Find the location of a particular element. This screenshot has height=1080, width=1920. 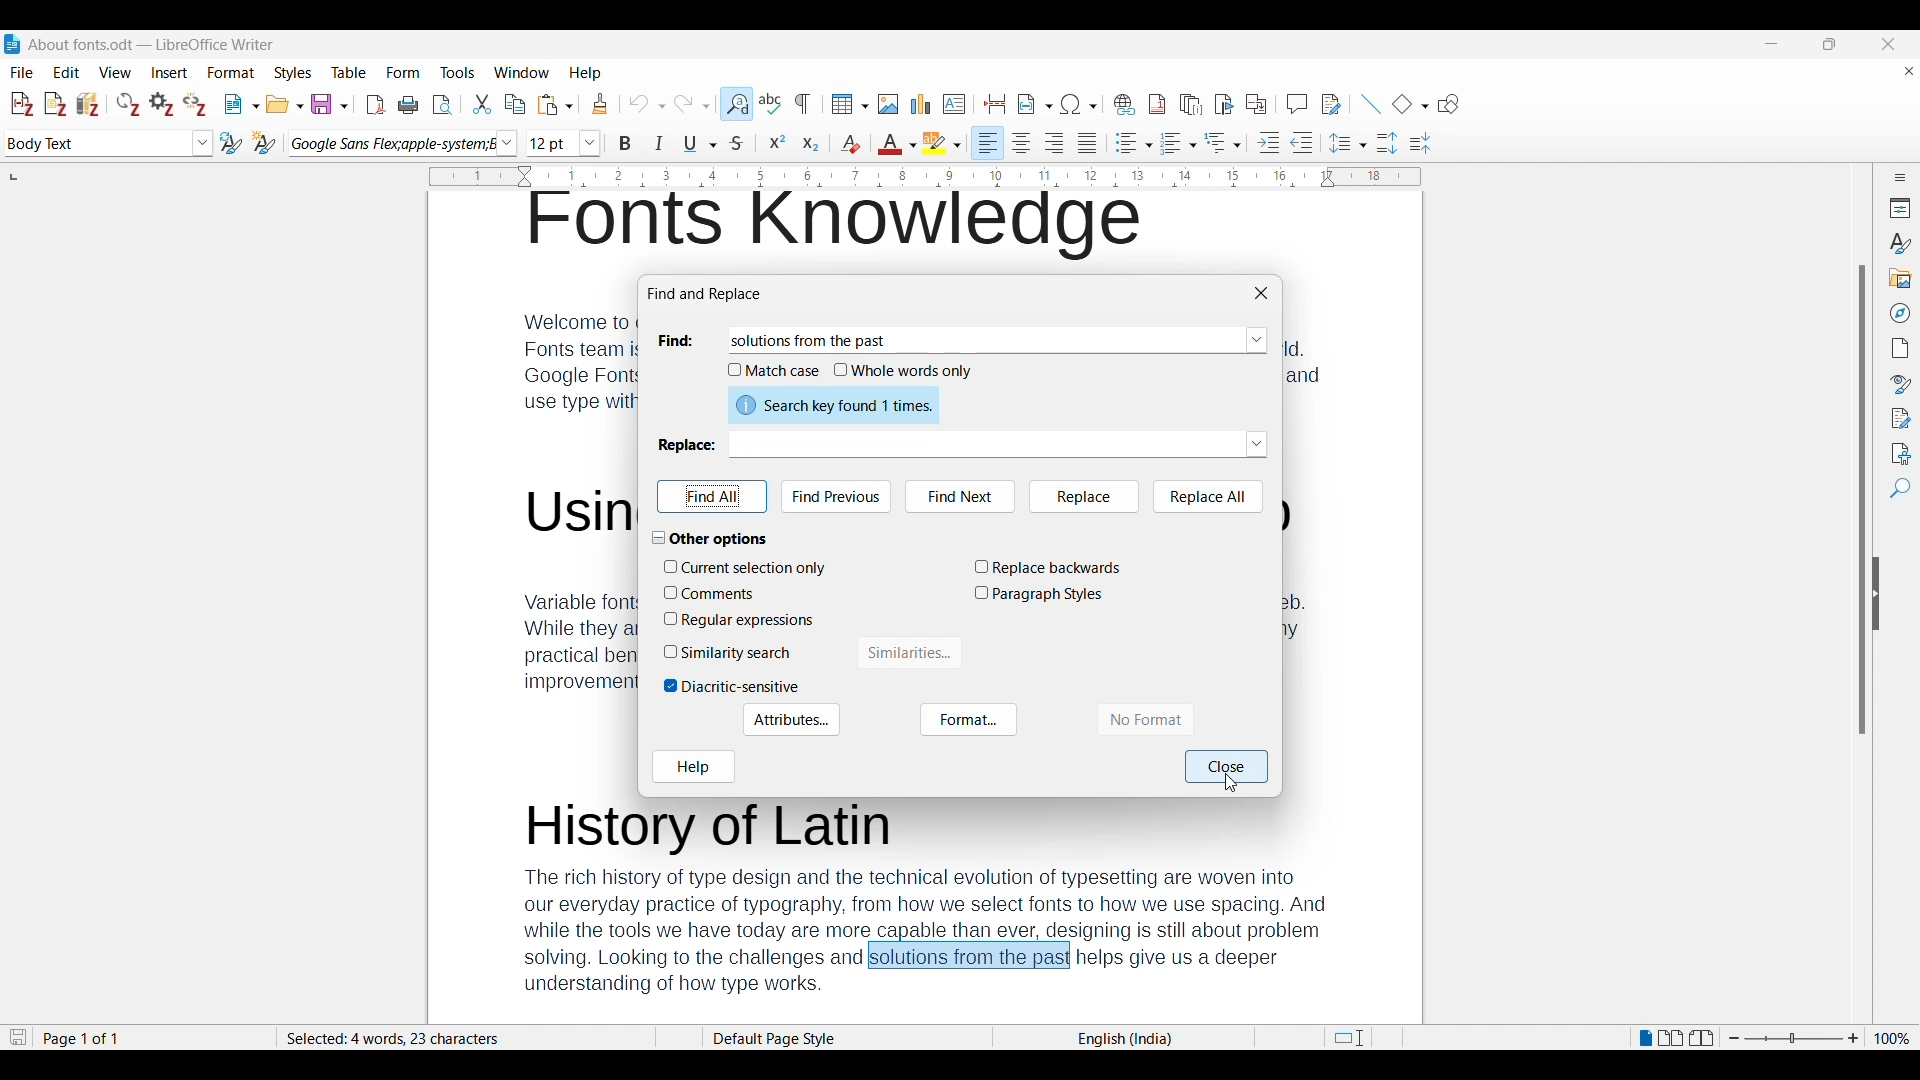

Page is located at coordinates (1899, 348).